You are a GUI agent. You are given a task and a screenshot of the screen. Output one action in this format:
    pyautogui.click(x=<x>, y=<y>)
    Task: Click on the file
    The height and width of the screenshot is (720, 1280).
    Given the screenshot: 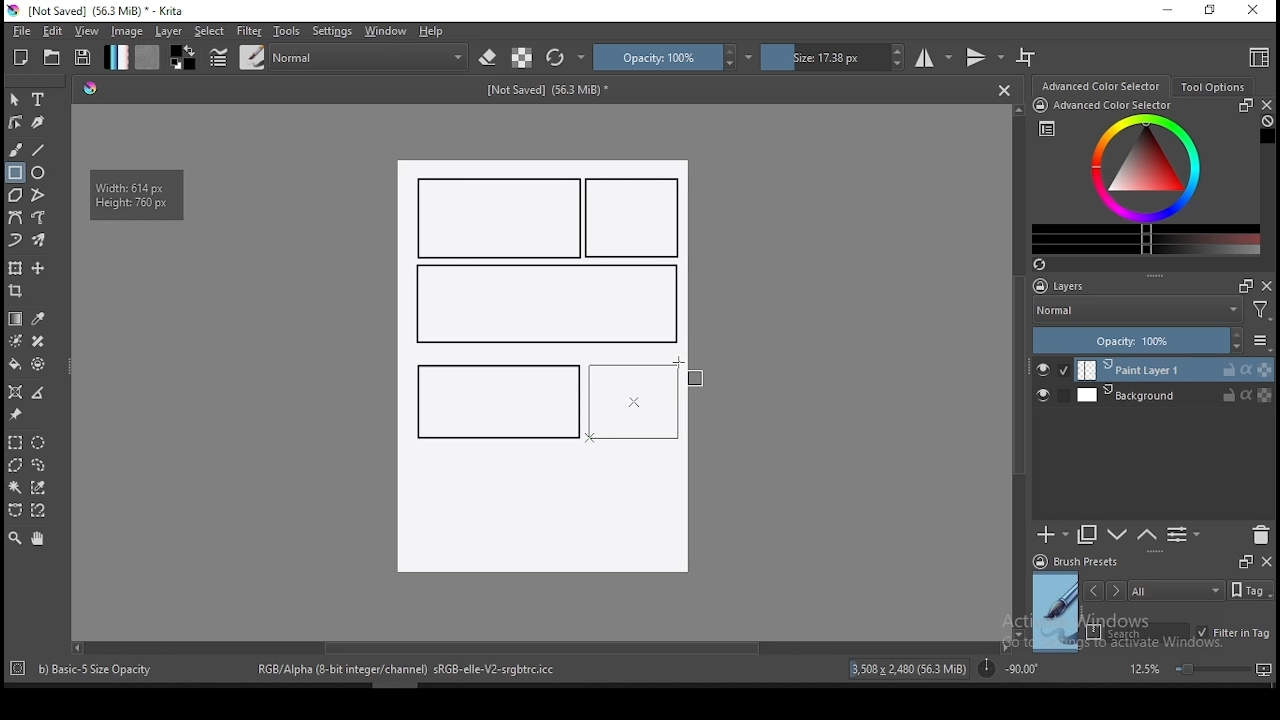 What is the action you would take?
    pyautogui.click(x=21, y=31)
    